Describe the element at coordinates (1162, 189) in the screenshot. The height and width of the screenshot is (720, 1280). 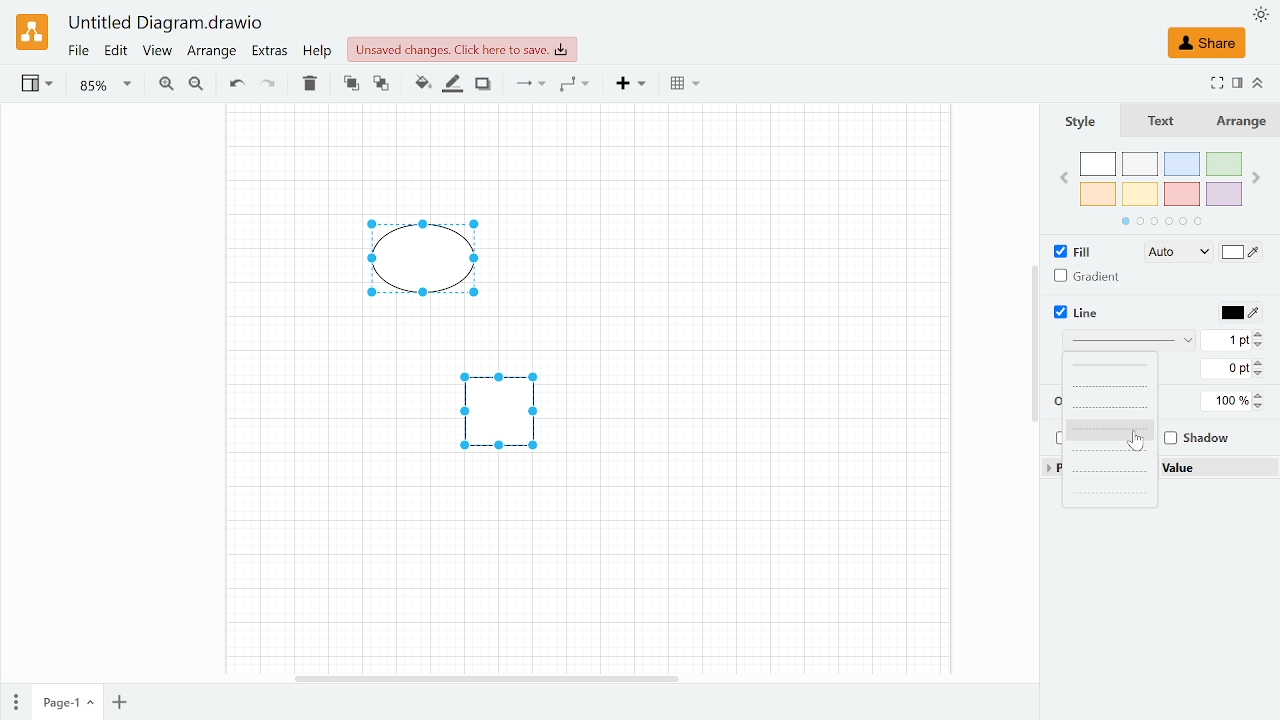
I see `Colors` at that location.